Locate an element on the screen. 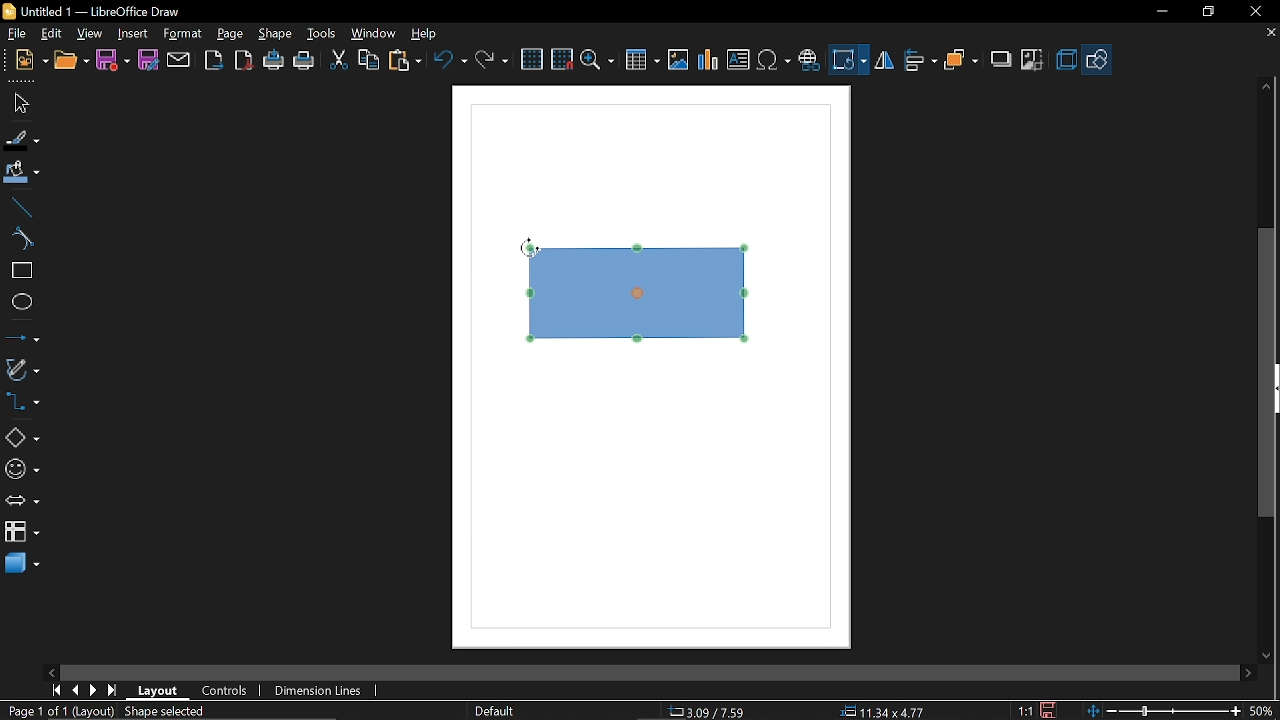  paste is located at coordinates (406, 60).